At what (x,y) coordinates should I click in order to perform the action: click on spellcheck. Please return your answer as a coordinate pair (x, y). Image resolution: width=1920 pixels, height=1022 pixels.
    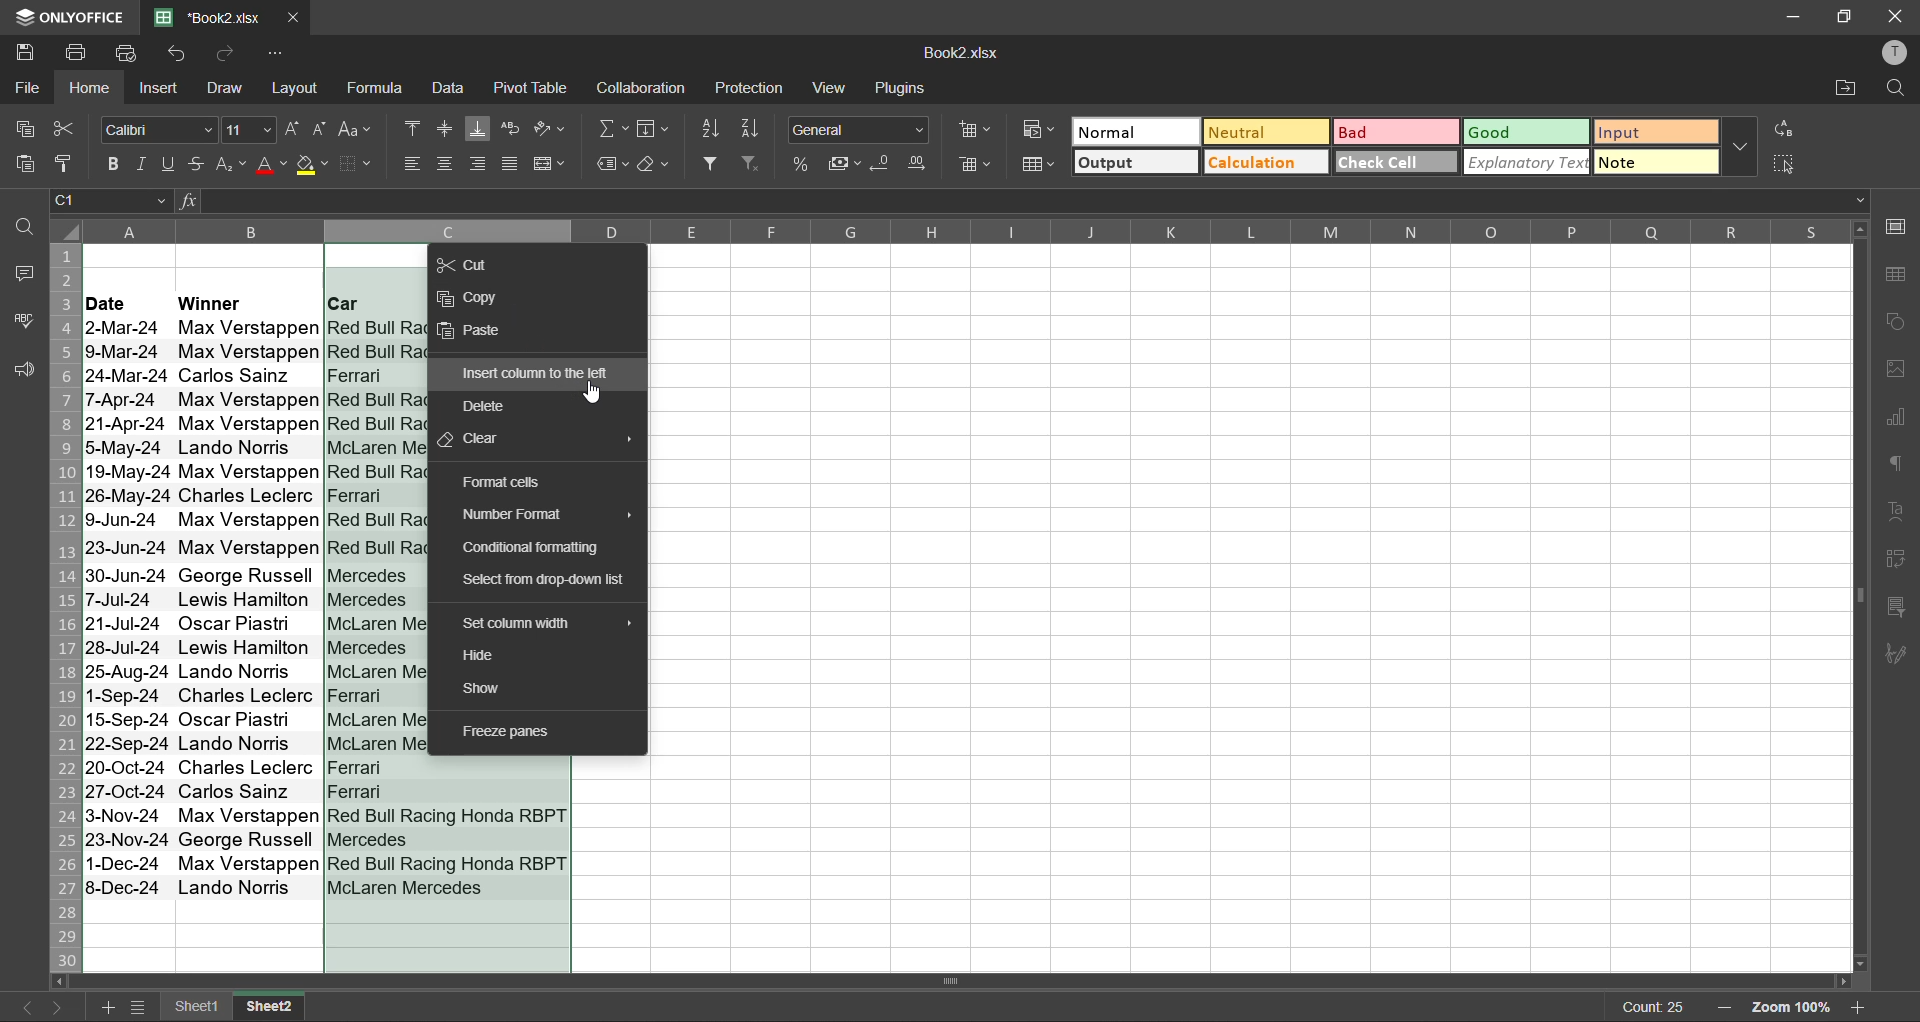
    Looking at the image, I should click on (24, 323).